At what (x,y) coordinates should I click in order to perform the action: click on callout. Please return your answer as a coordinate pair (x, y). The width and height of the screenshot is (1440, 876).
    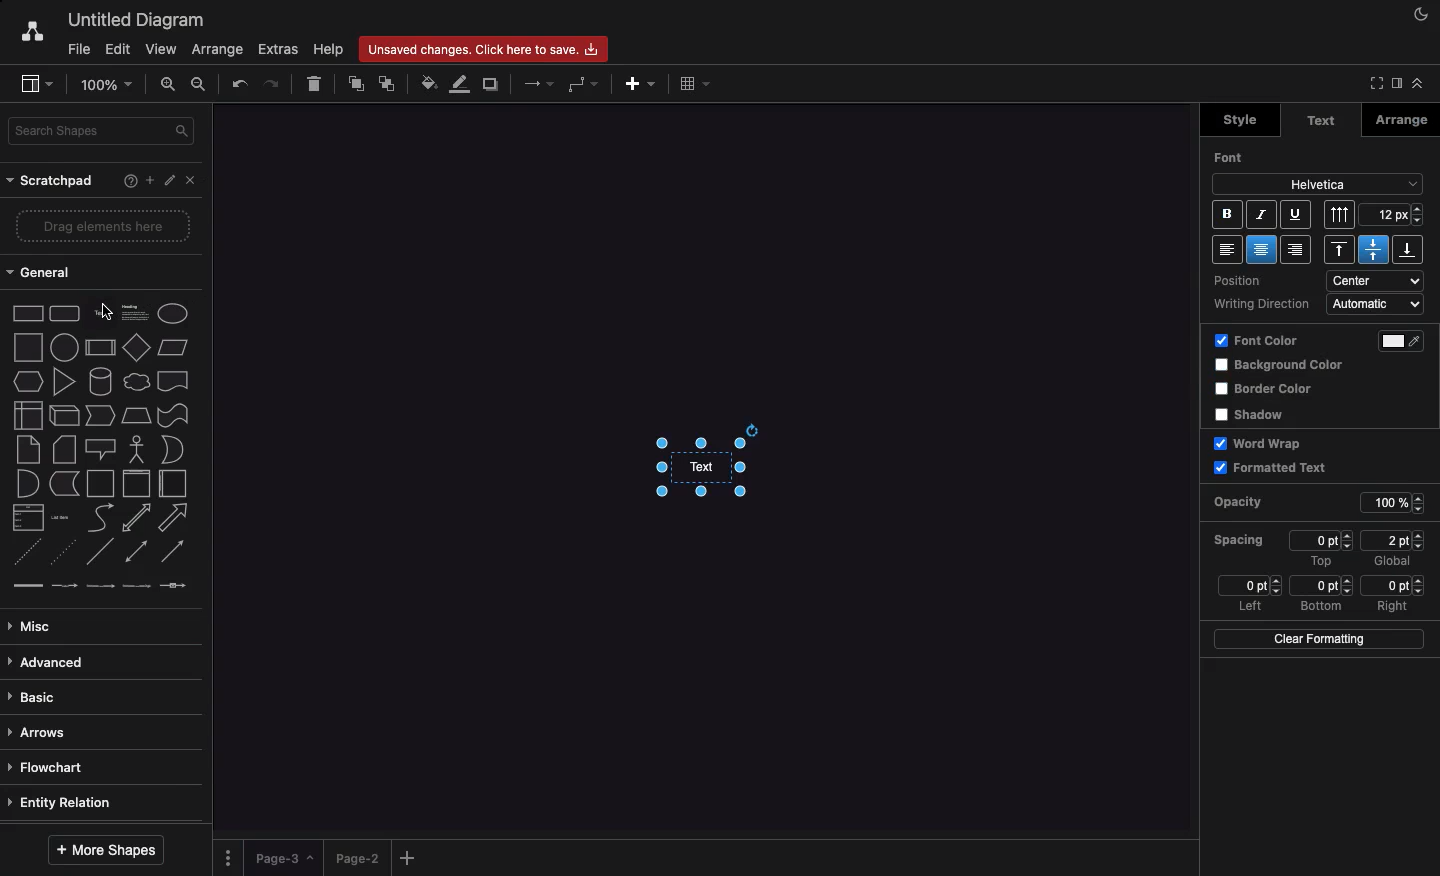
    Looking at the image, I should click on (101, 450).